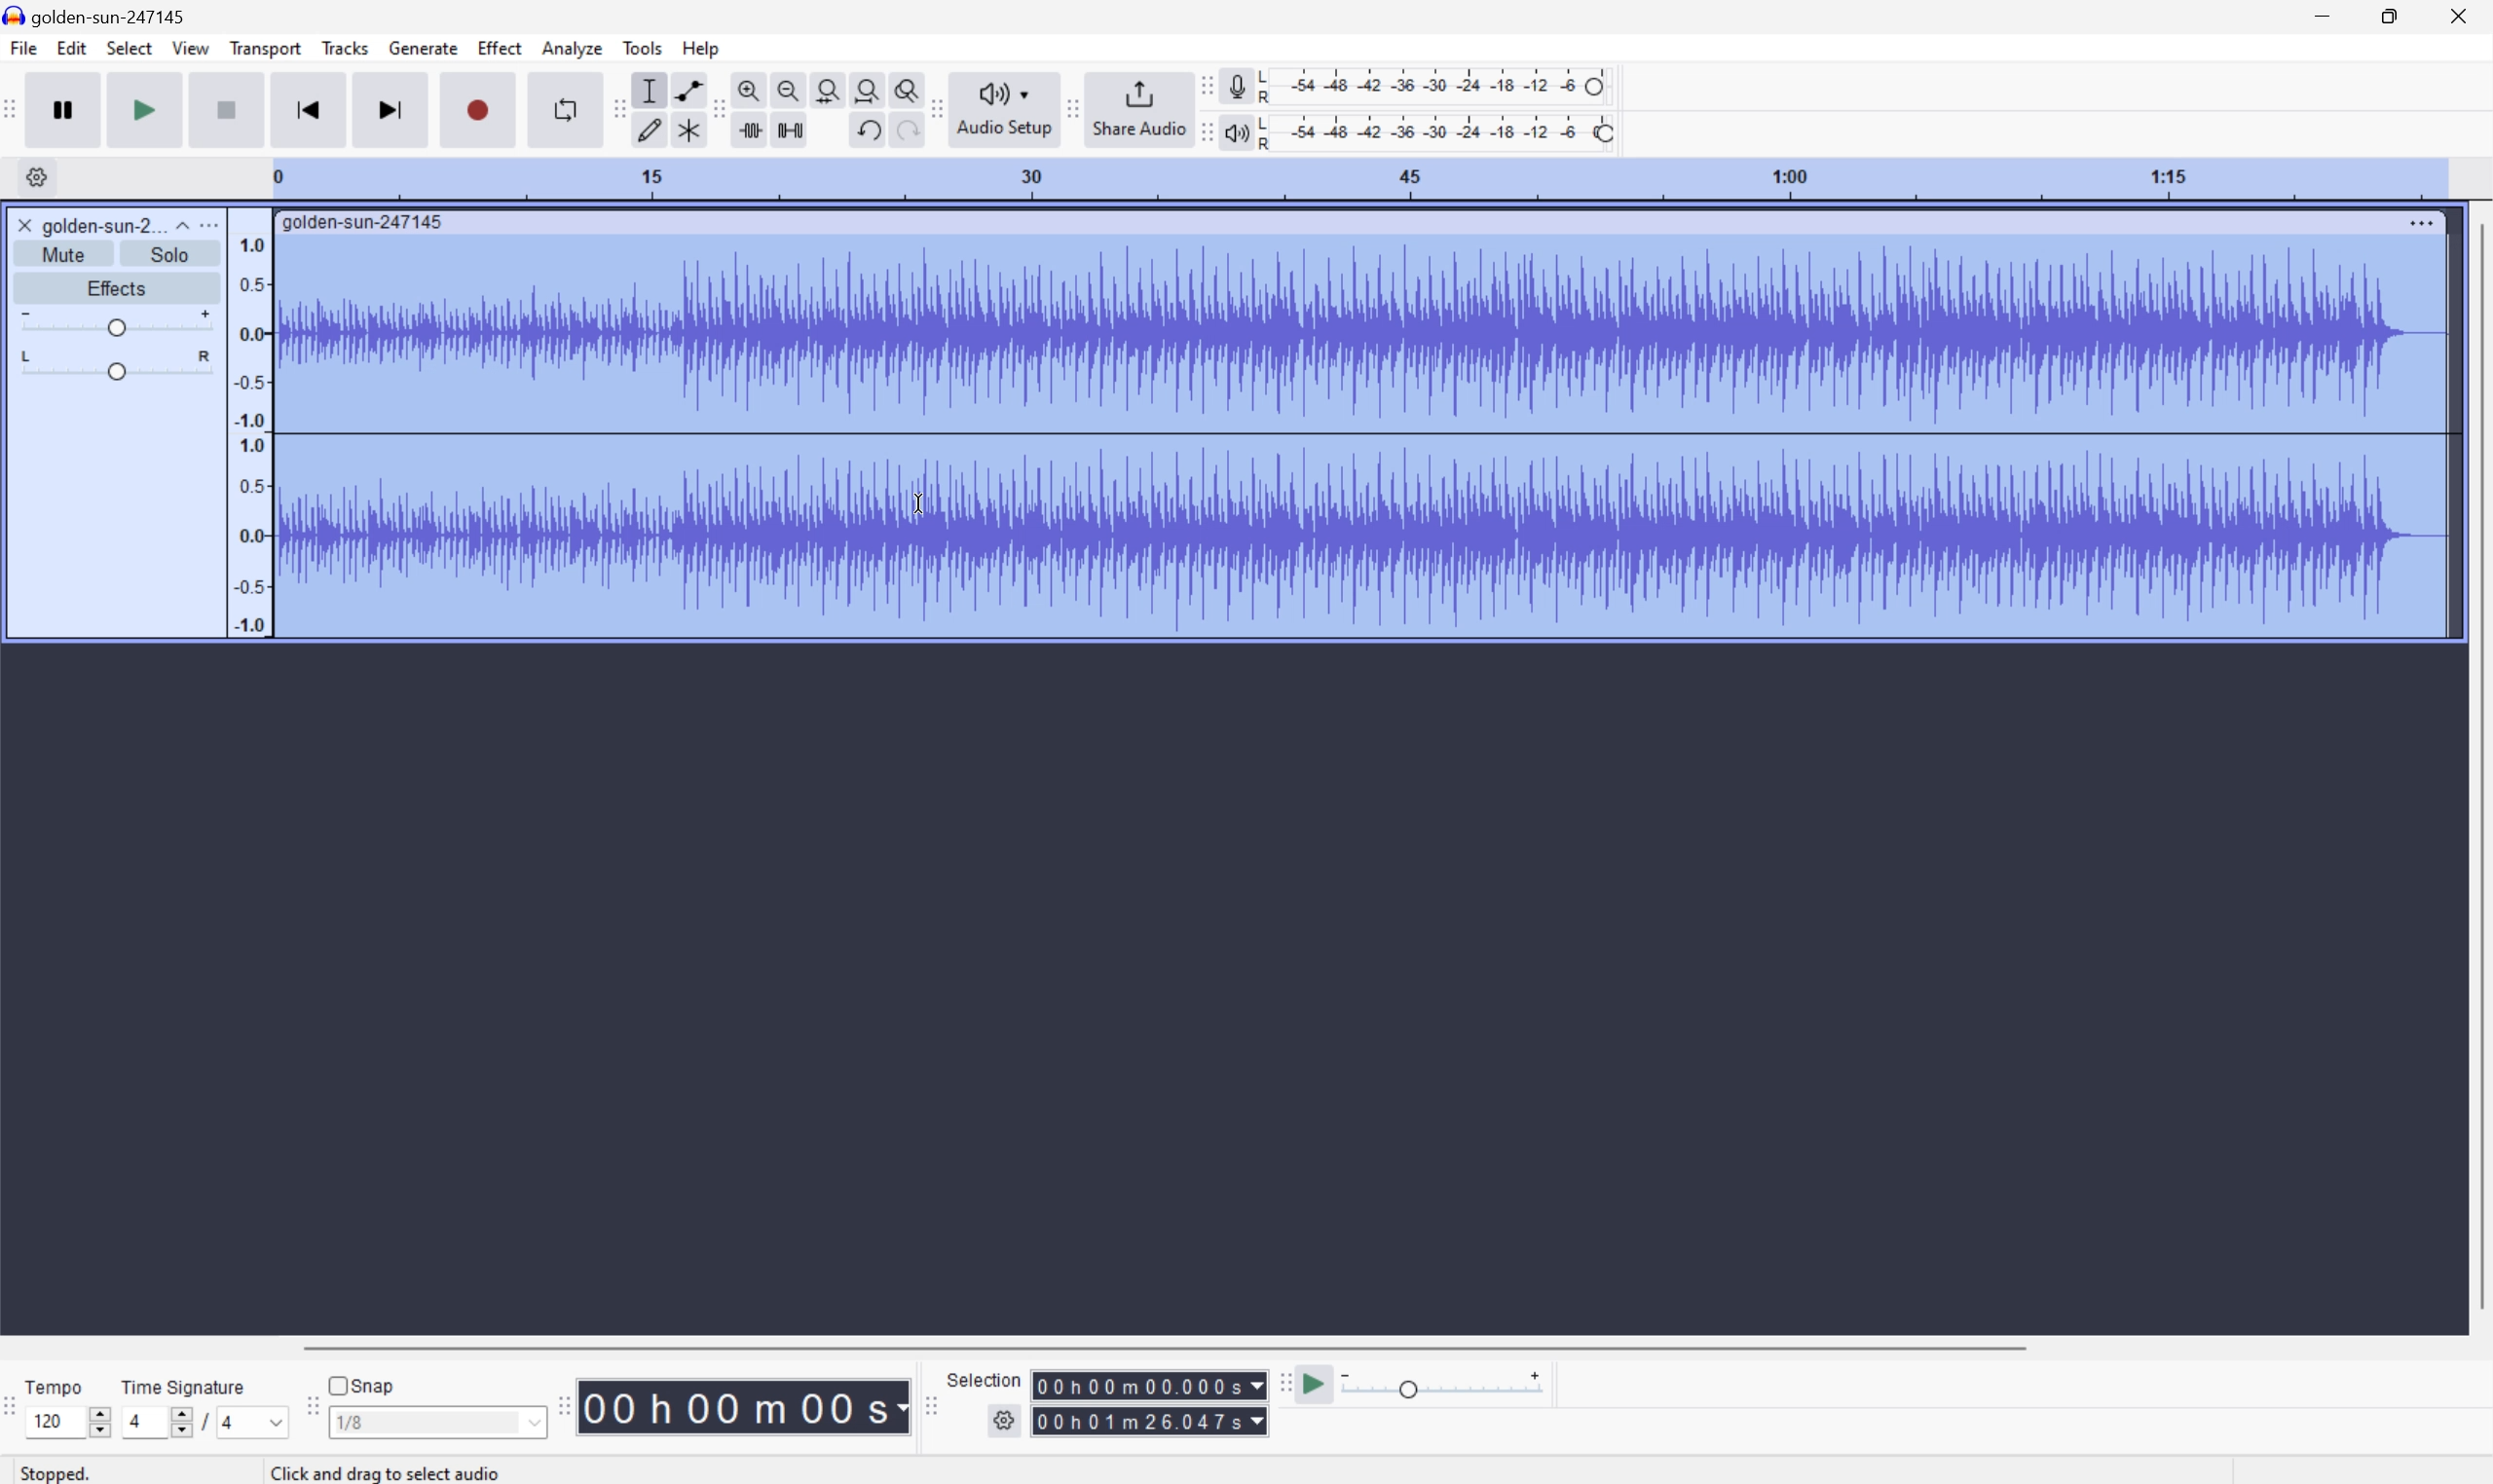 Image resolution: width=2493 pixels, height=1484 pixels. Describe the element at coordinates (563, 110) in the screenshot. I see `Enable looping` at that location.